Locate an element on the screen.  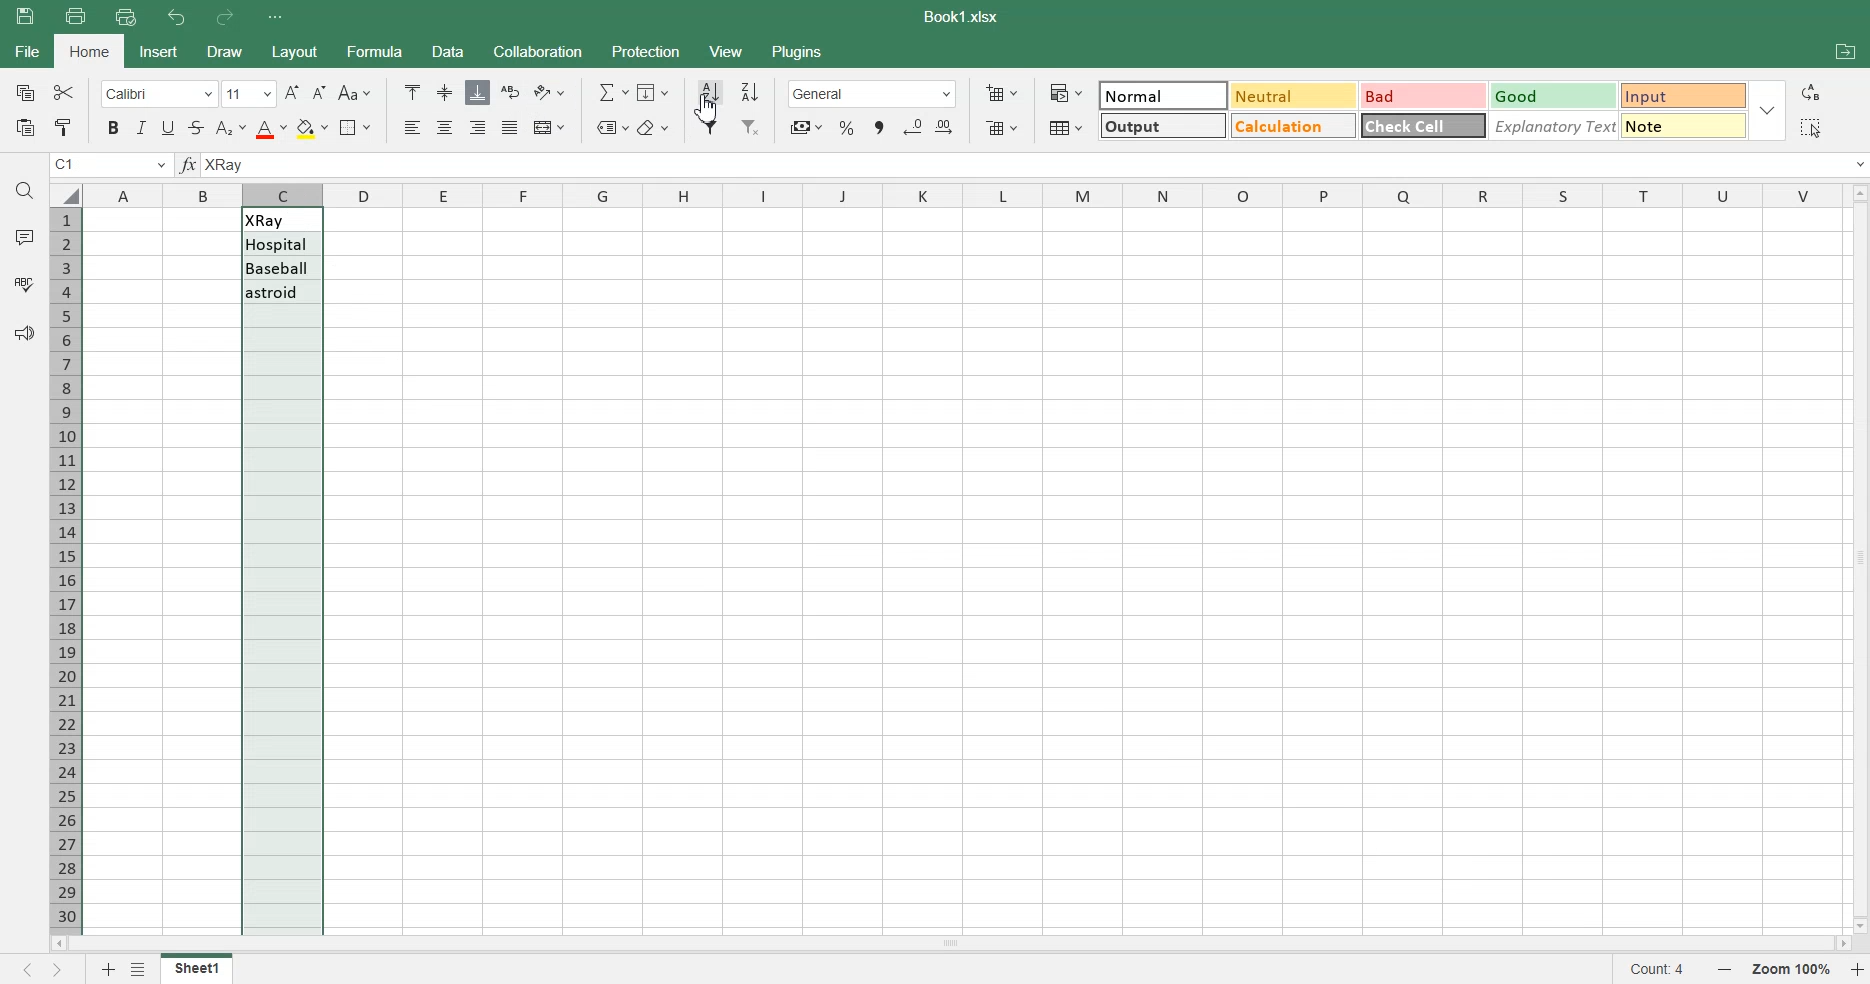
Paste is located at coordinates (23, 127).